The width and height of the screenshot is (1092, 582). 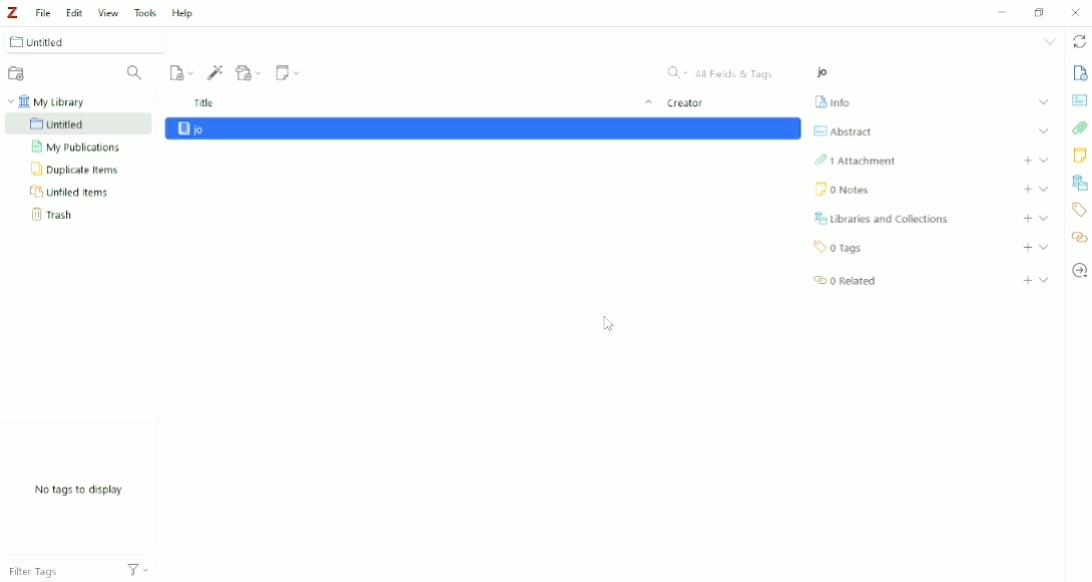 What do you see at coordinates (18, 73) in the screenshot?
I see `New Collection` at bounding box center [18, 73].